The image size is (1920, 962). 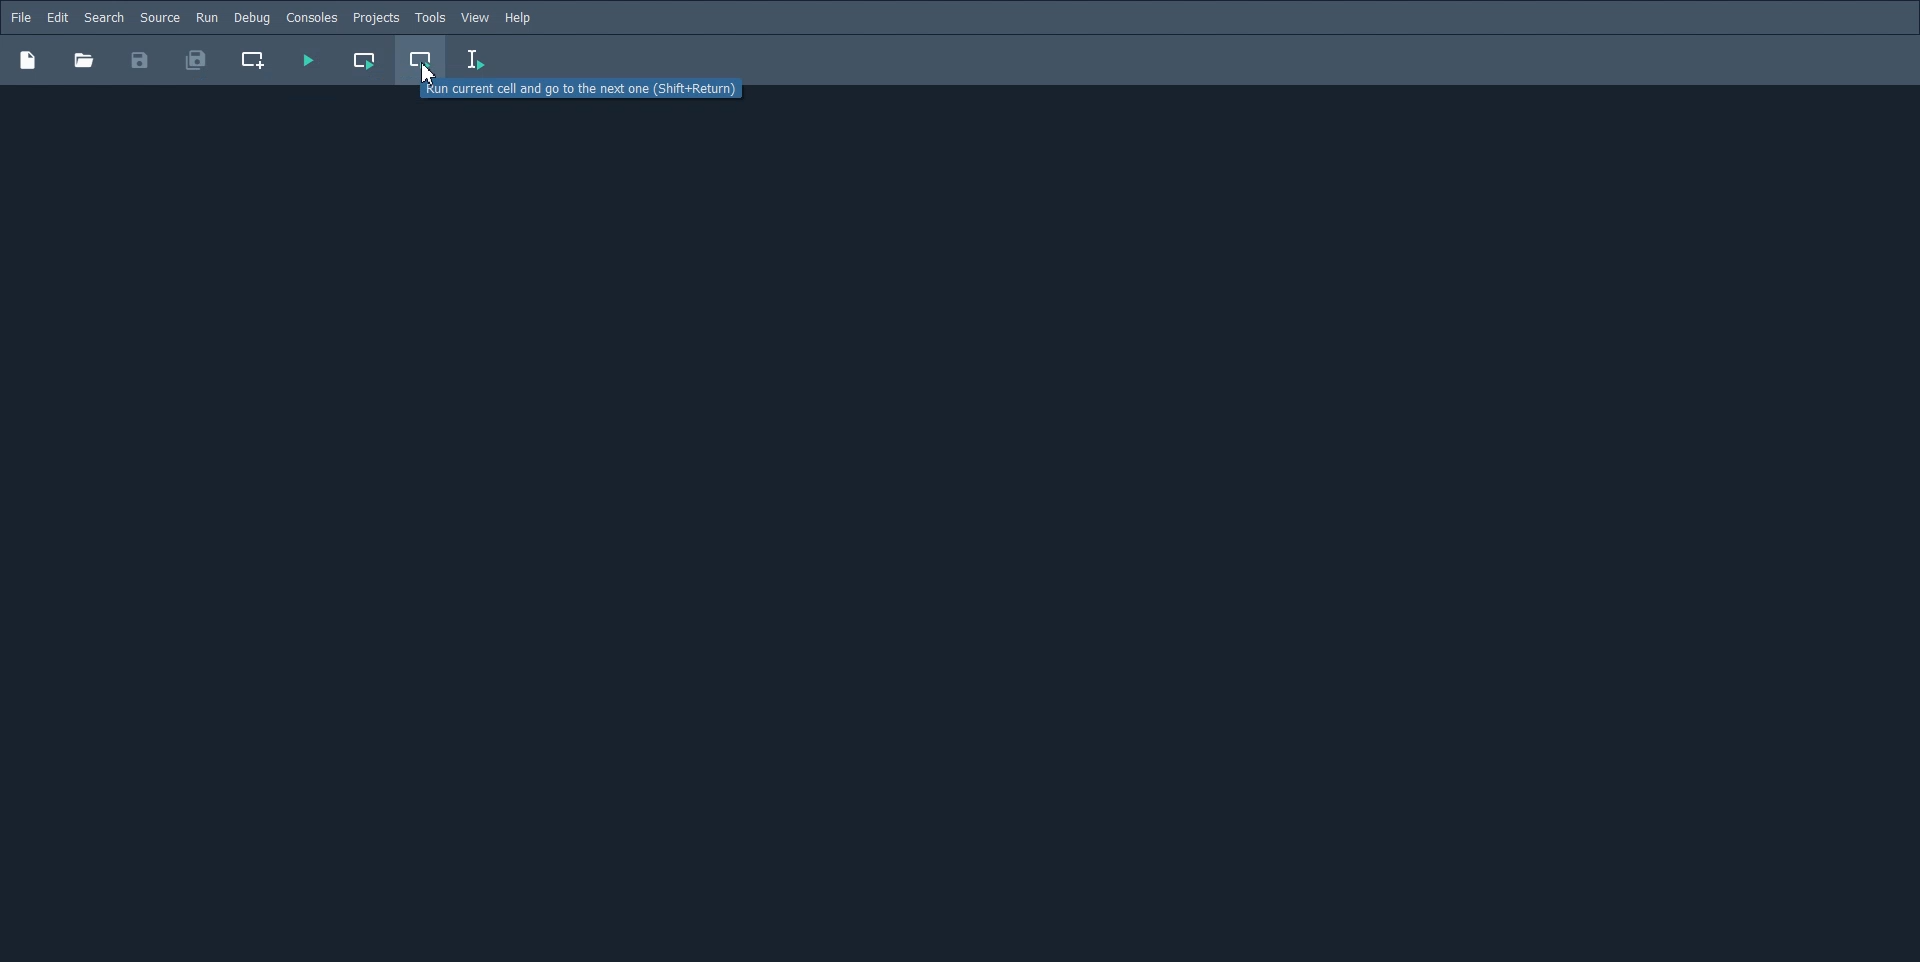 I want to click on Projects, so click(x=376, y=18).